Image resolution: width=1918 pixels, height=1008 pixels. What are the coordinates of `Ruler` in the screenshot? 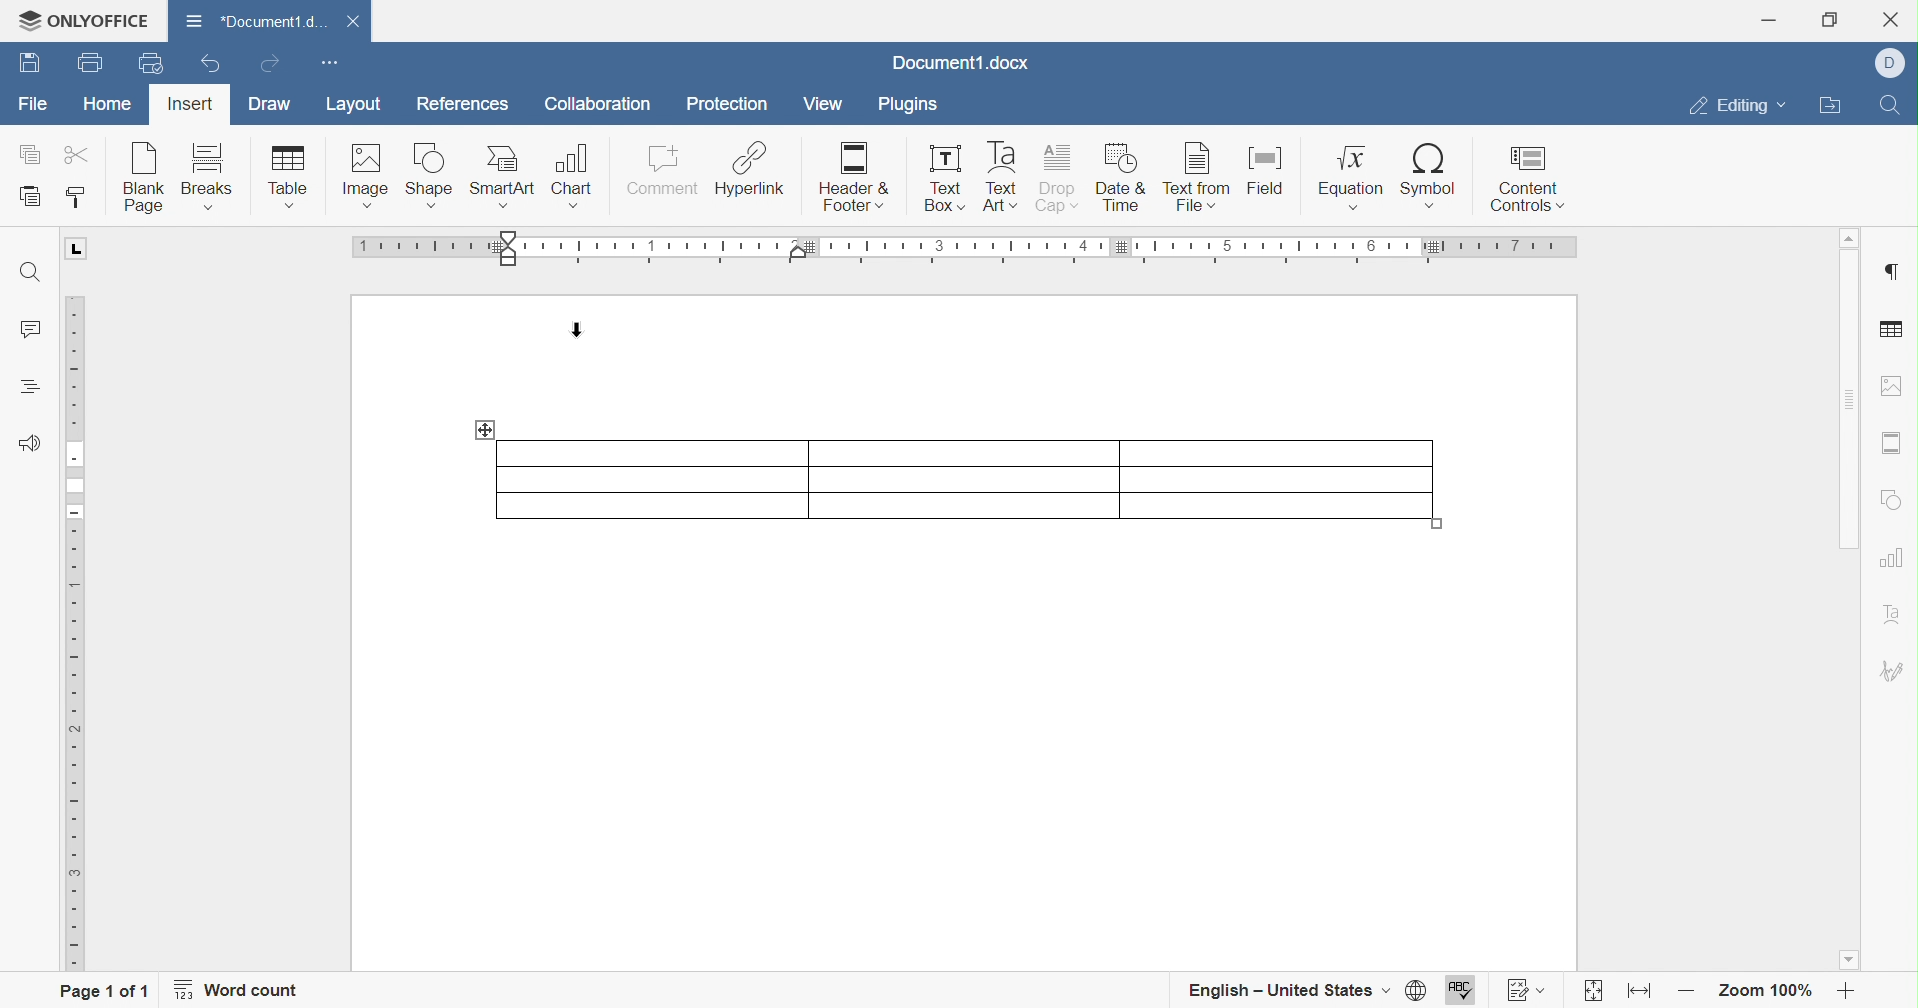 It's located at (77, 600).